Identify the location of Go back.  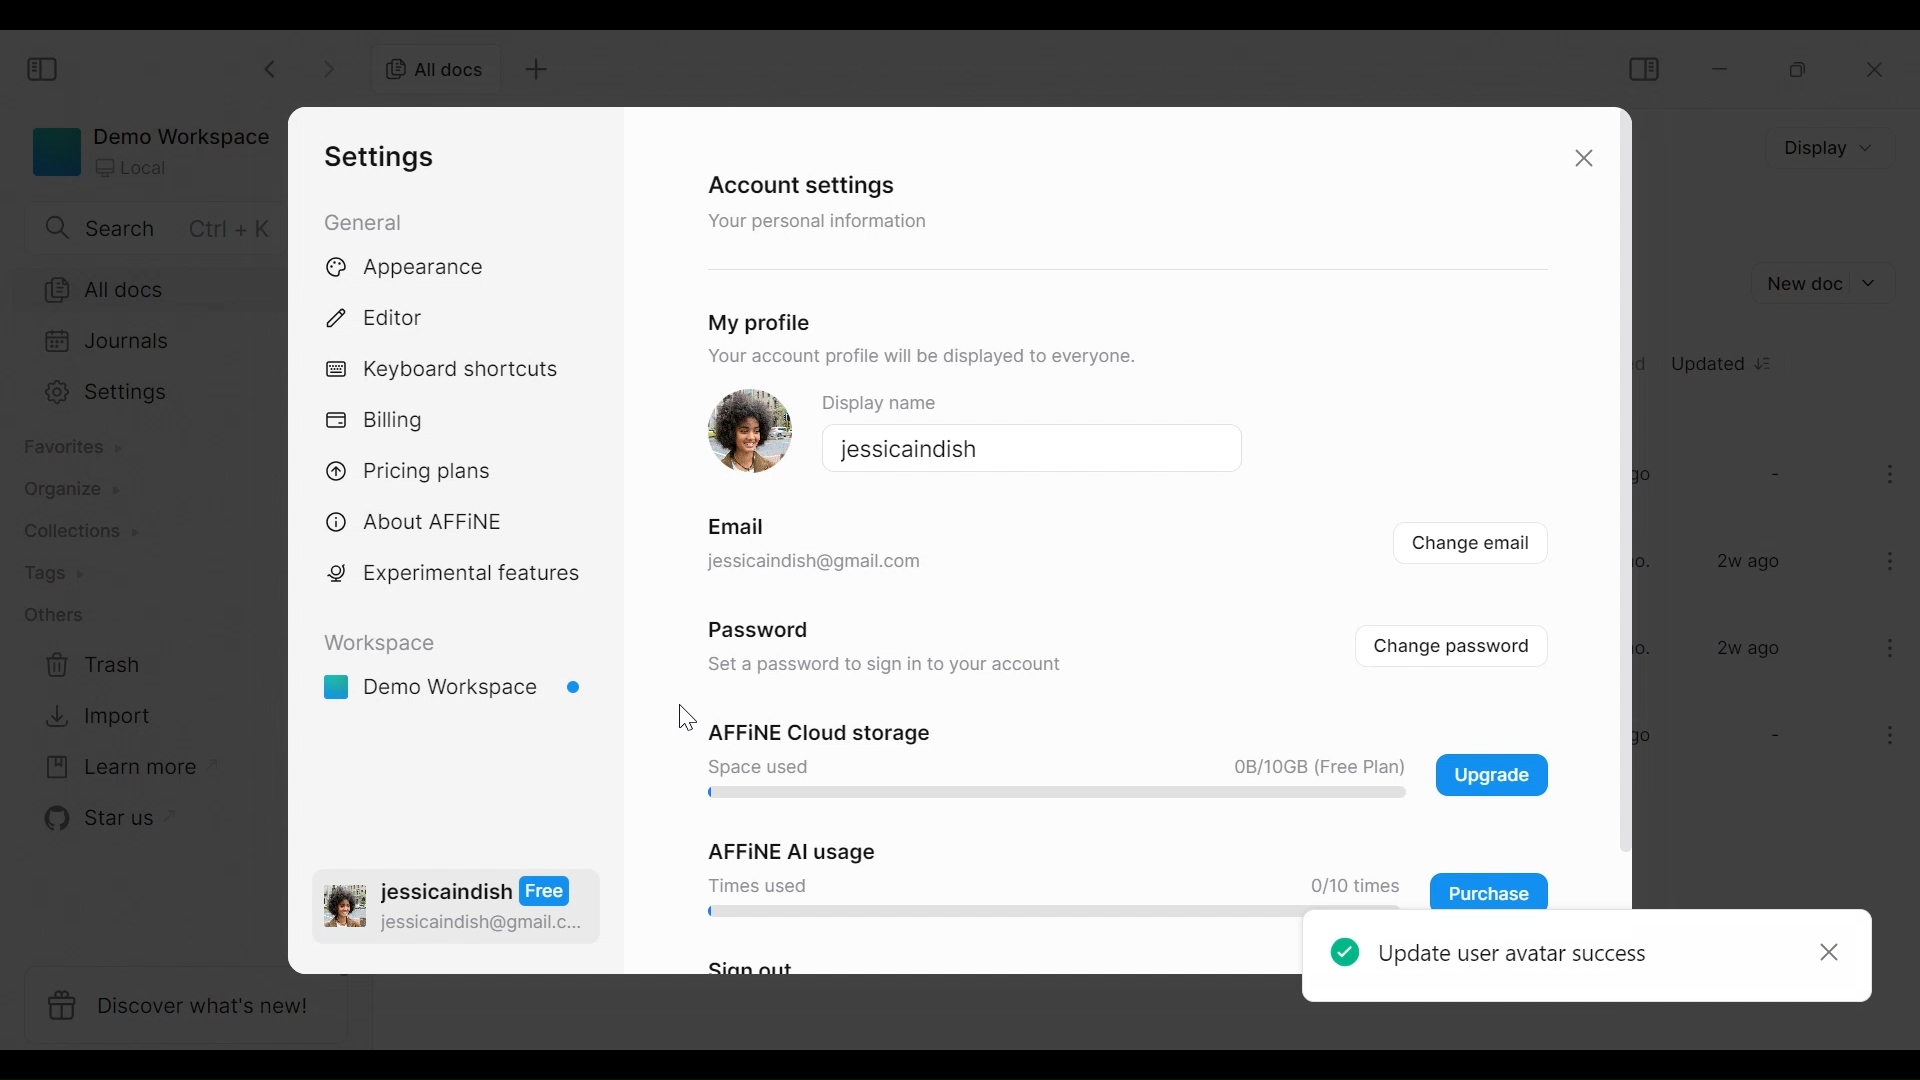
(271, 69).